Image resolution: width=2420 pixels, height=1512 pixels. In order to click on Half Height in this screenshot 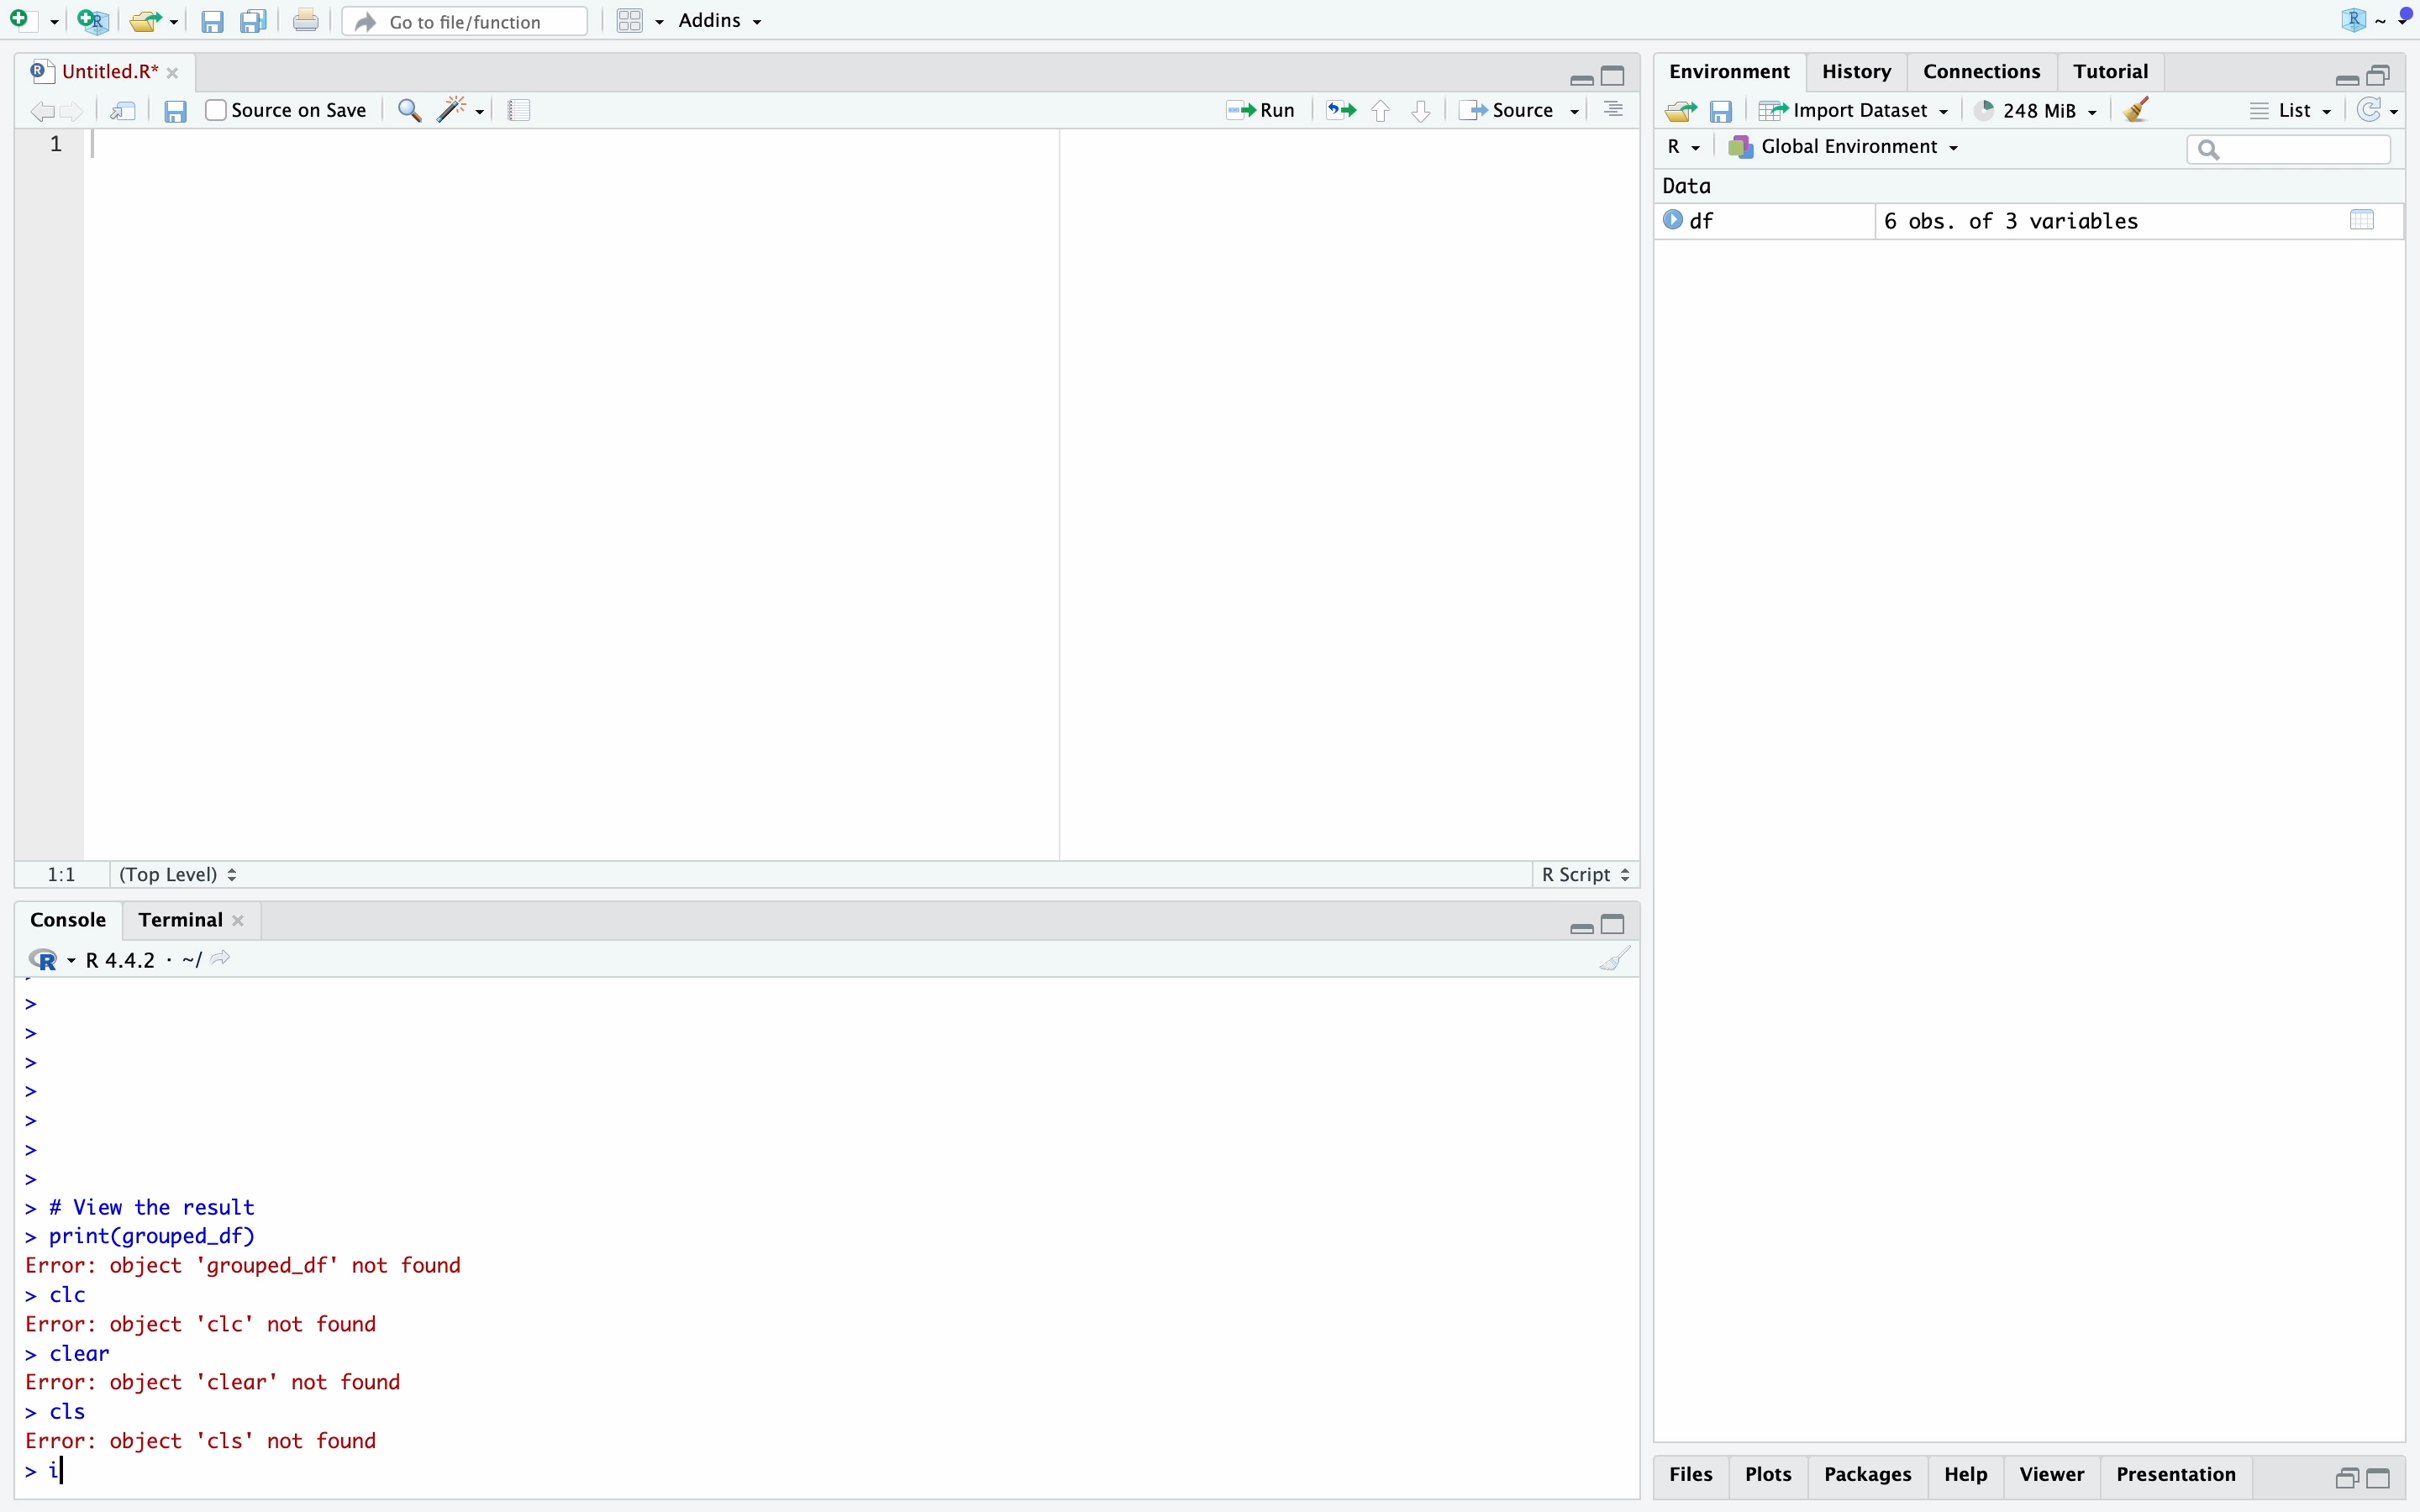, I will do `click(2342, 1477)`.